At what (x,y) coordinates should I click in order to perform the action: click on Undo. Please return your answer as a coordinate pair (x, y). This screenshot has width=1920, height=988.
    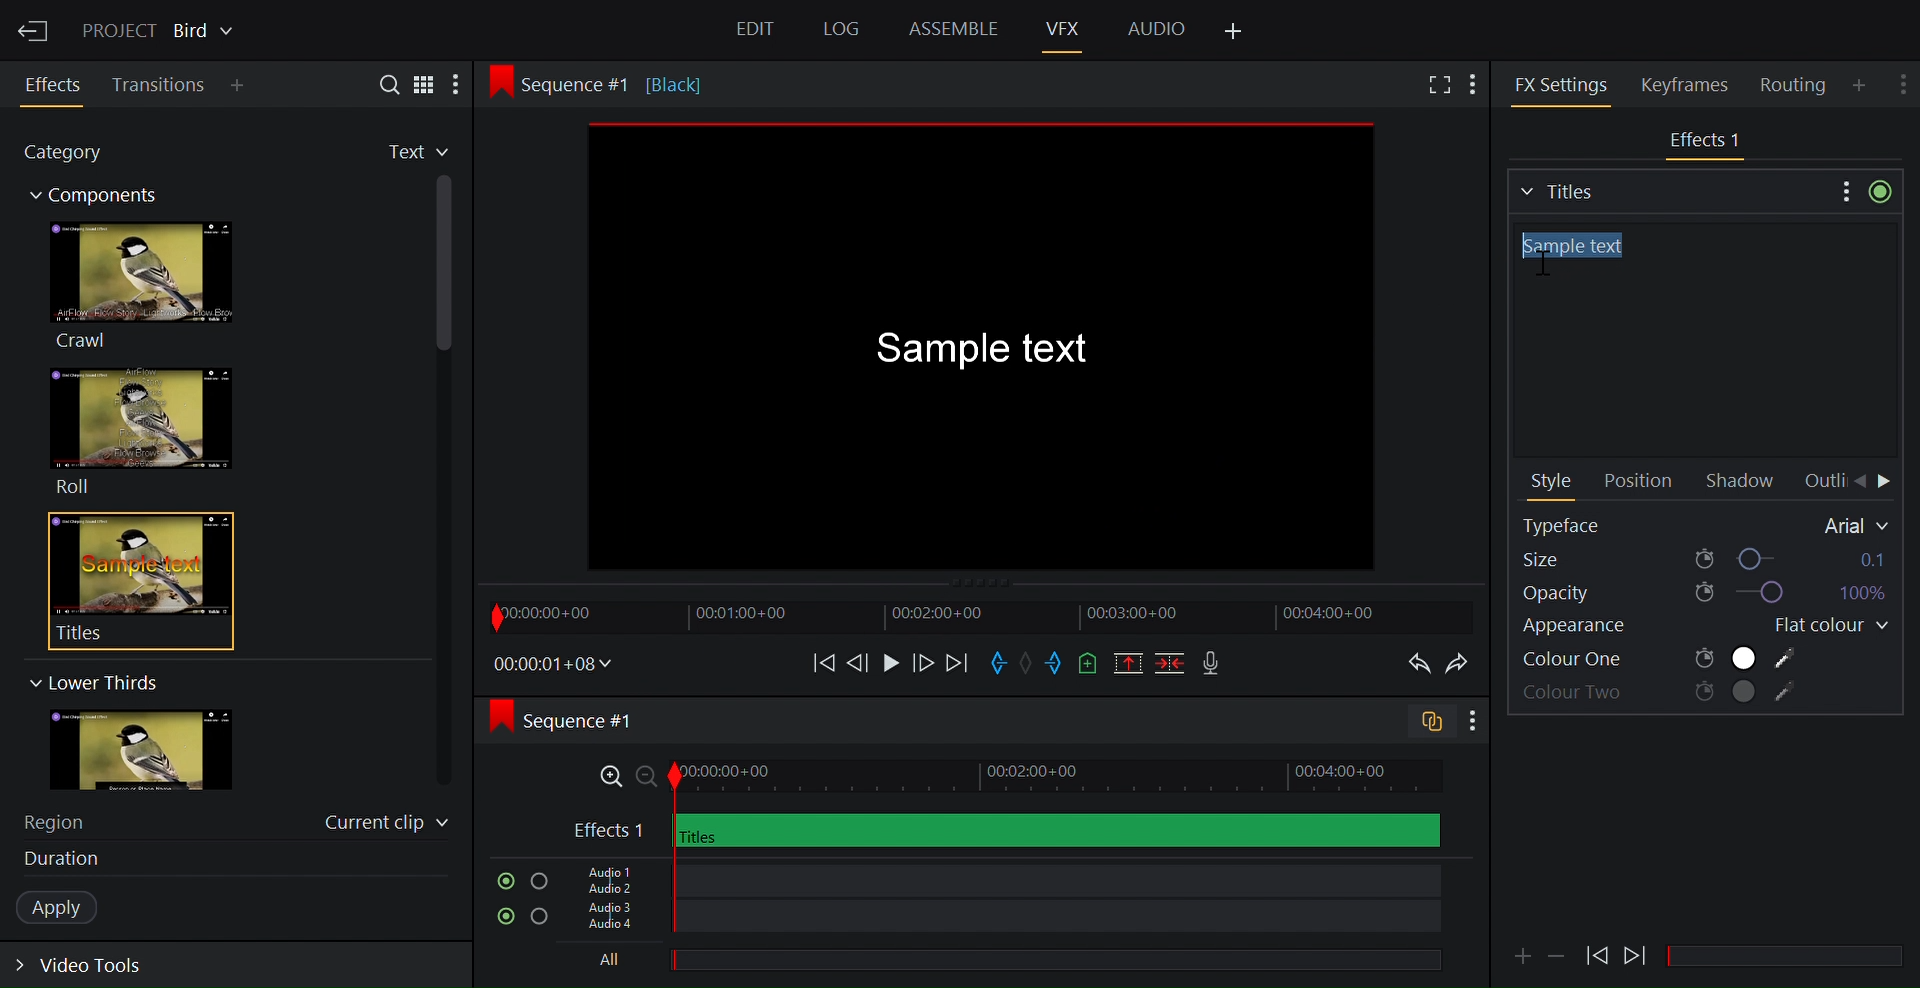
    Looking at the image, I should click on (1414, 664).